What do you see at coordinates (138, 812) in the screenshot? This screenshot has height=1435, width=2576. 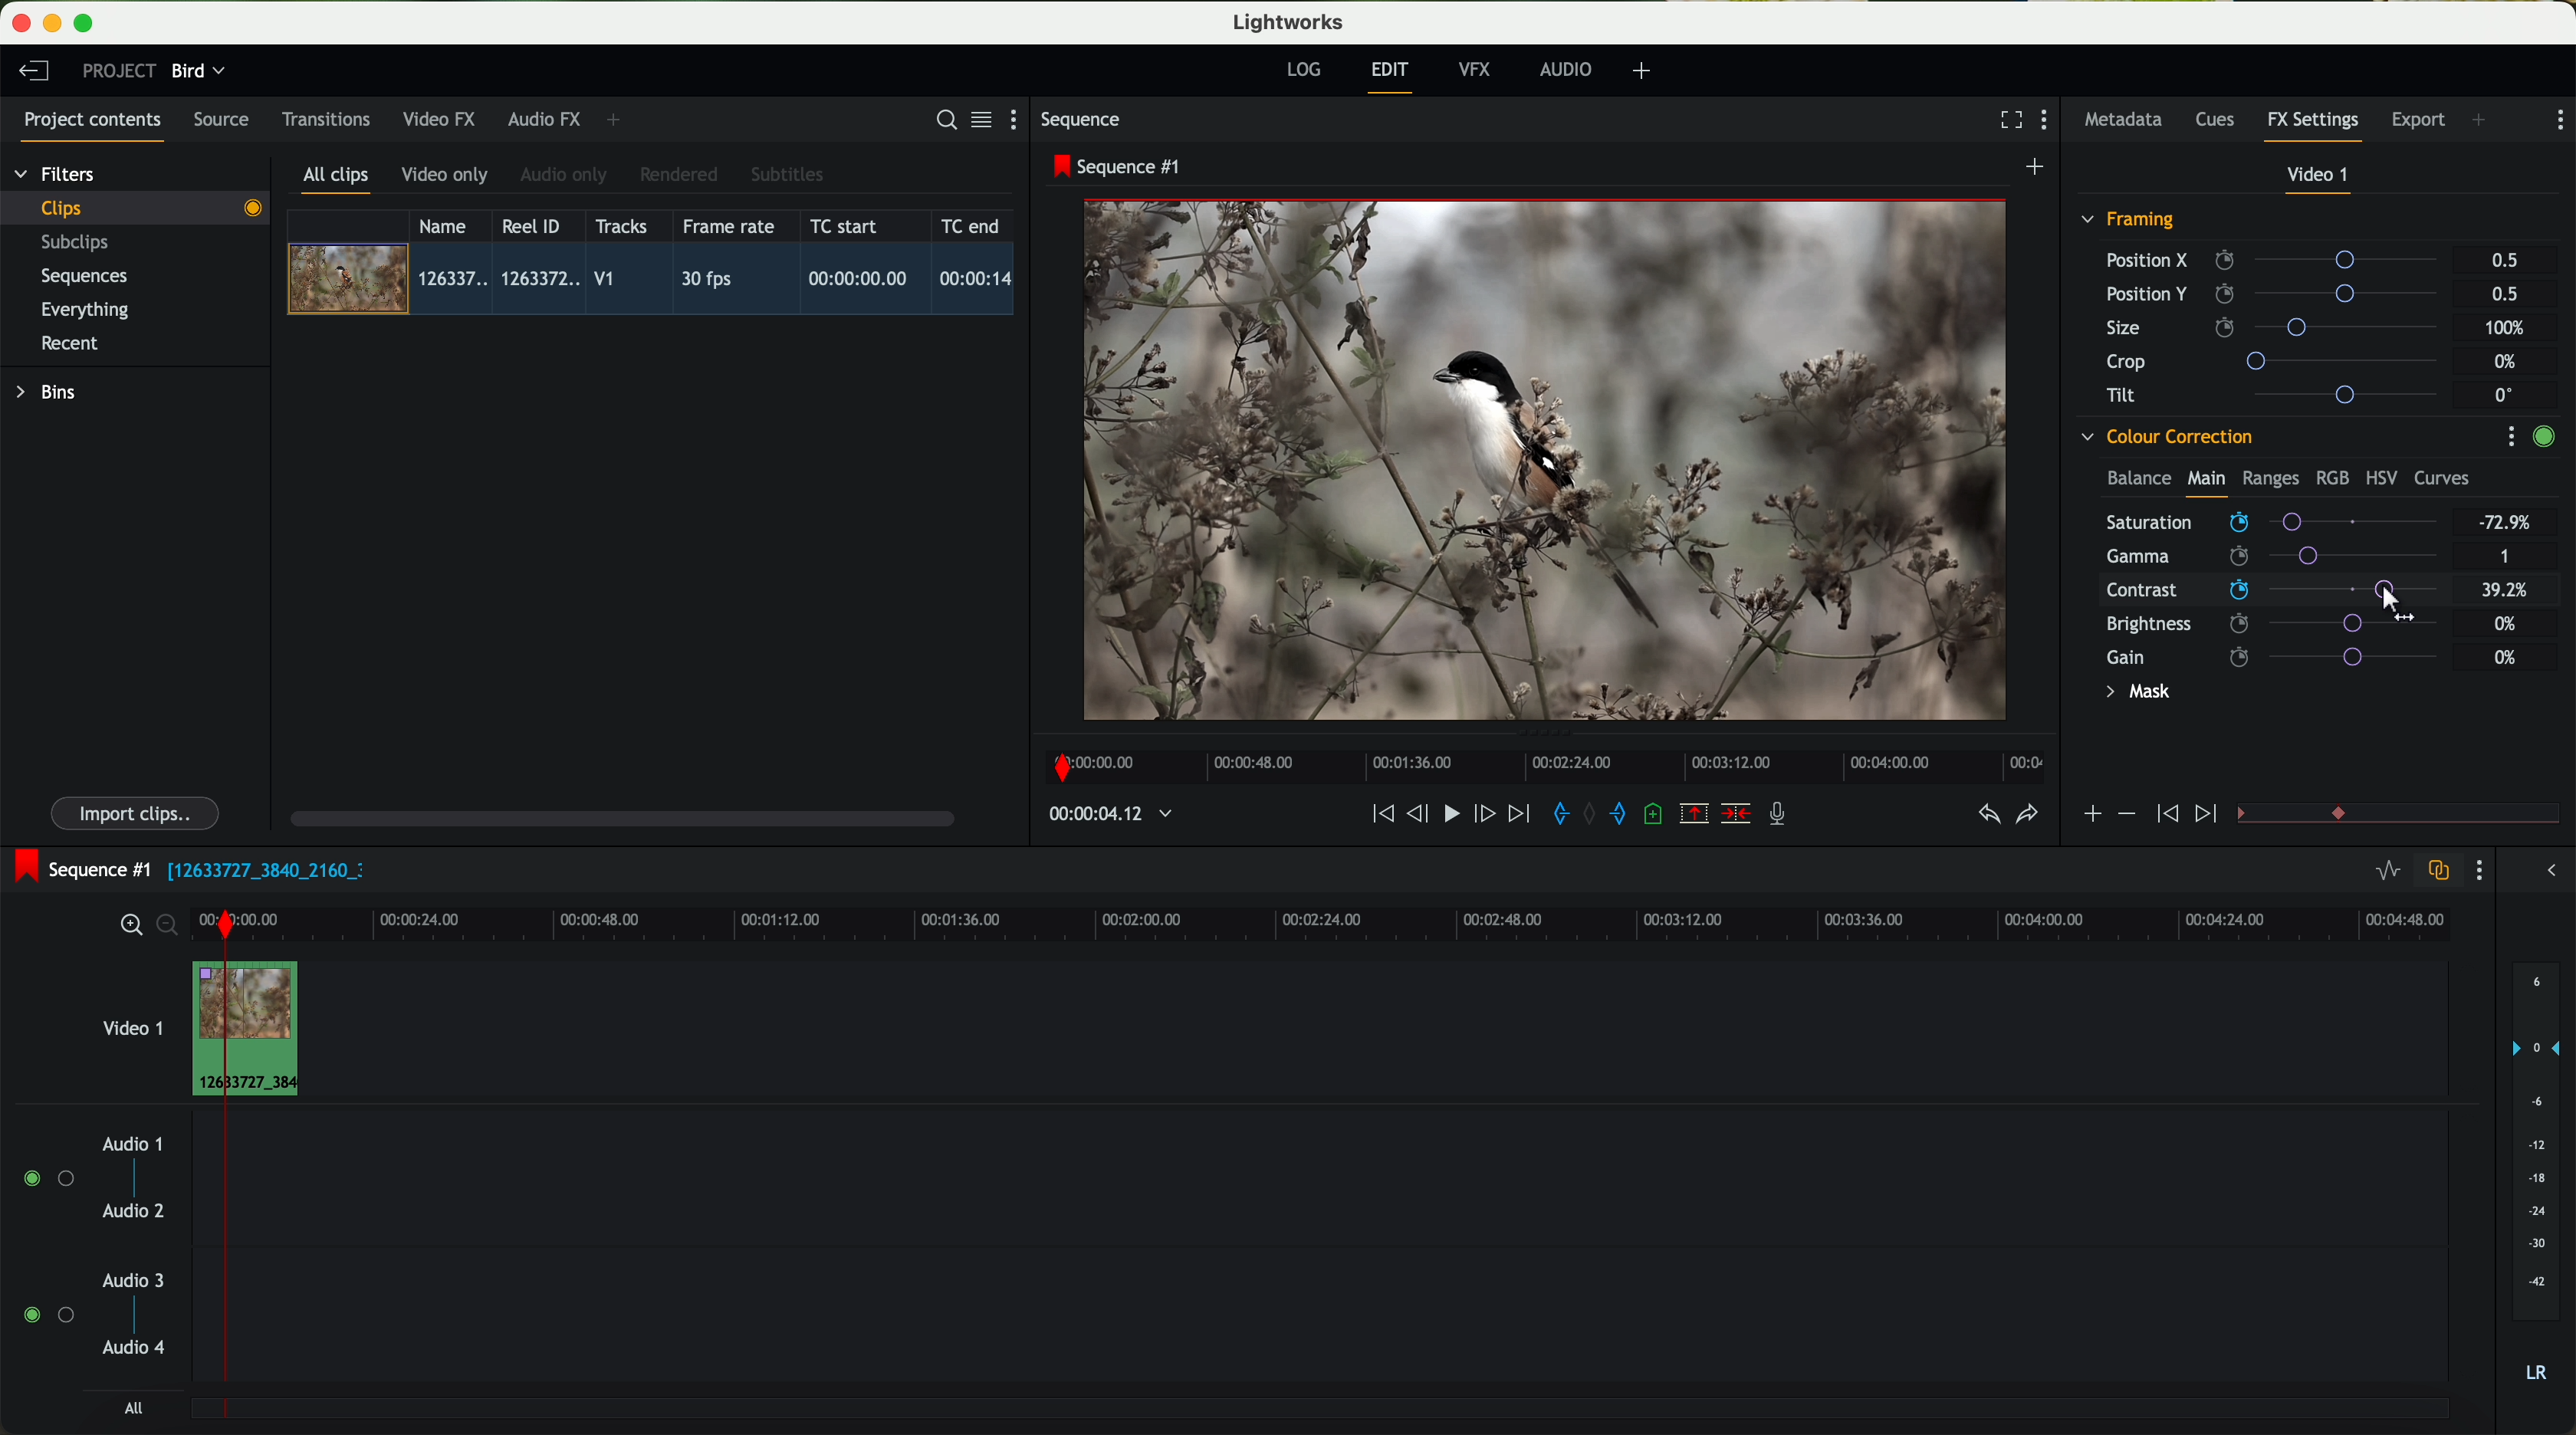 I see `import clips` at bounding box center [138, 812].